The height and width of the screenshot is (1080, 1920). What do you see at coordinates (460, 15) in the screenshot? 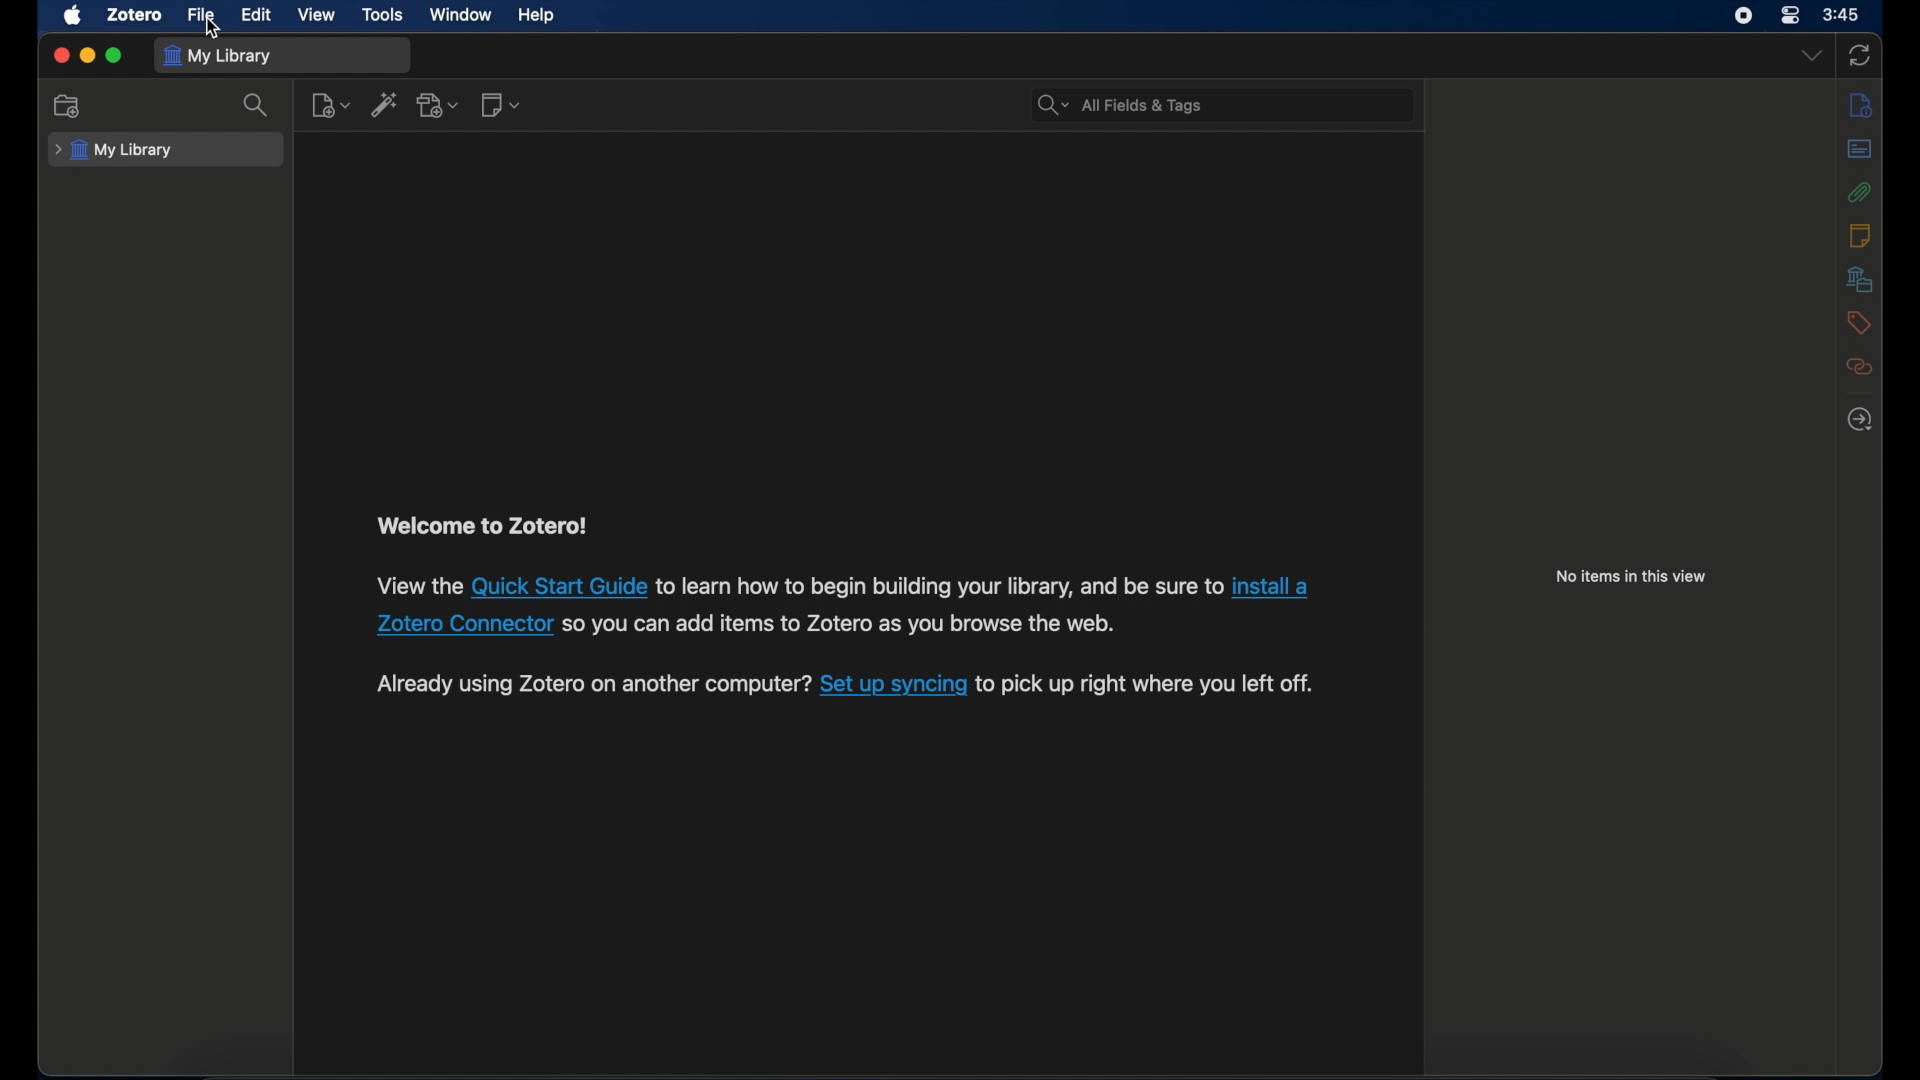
I see `window` at bounding box center [460, 15].